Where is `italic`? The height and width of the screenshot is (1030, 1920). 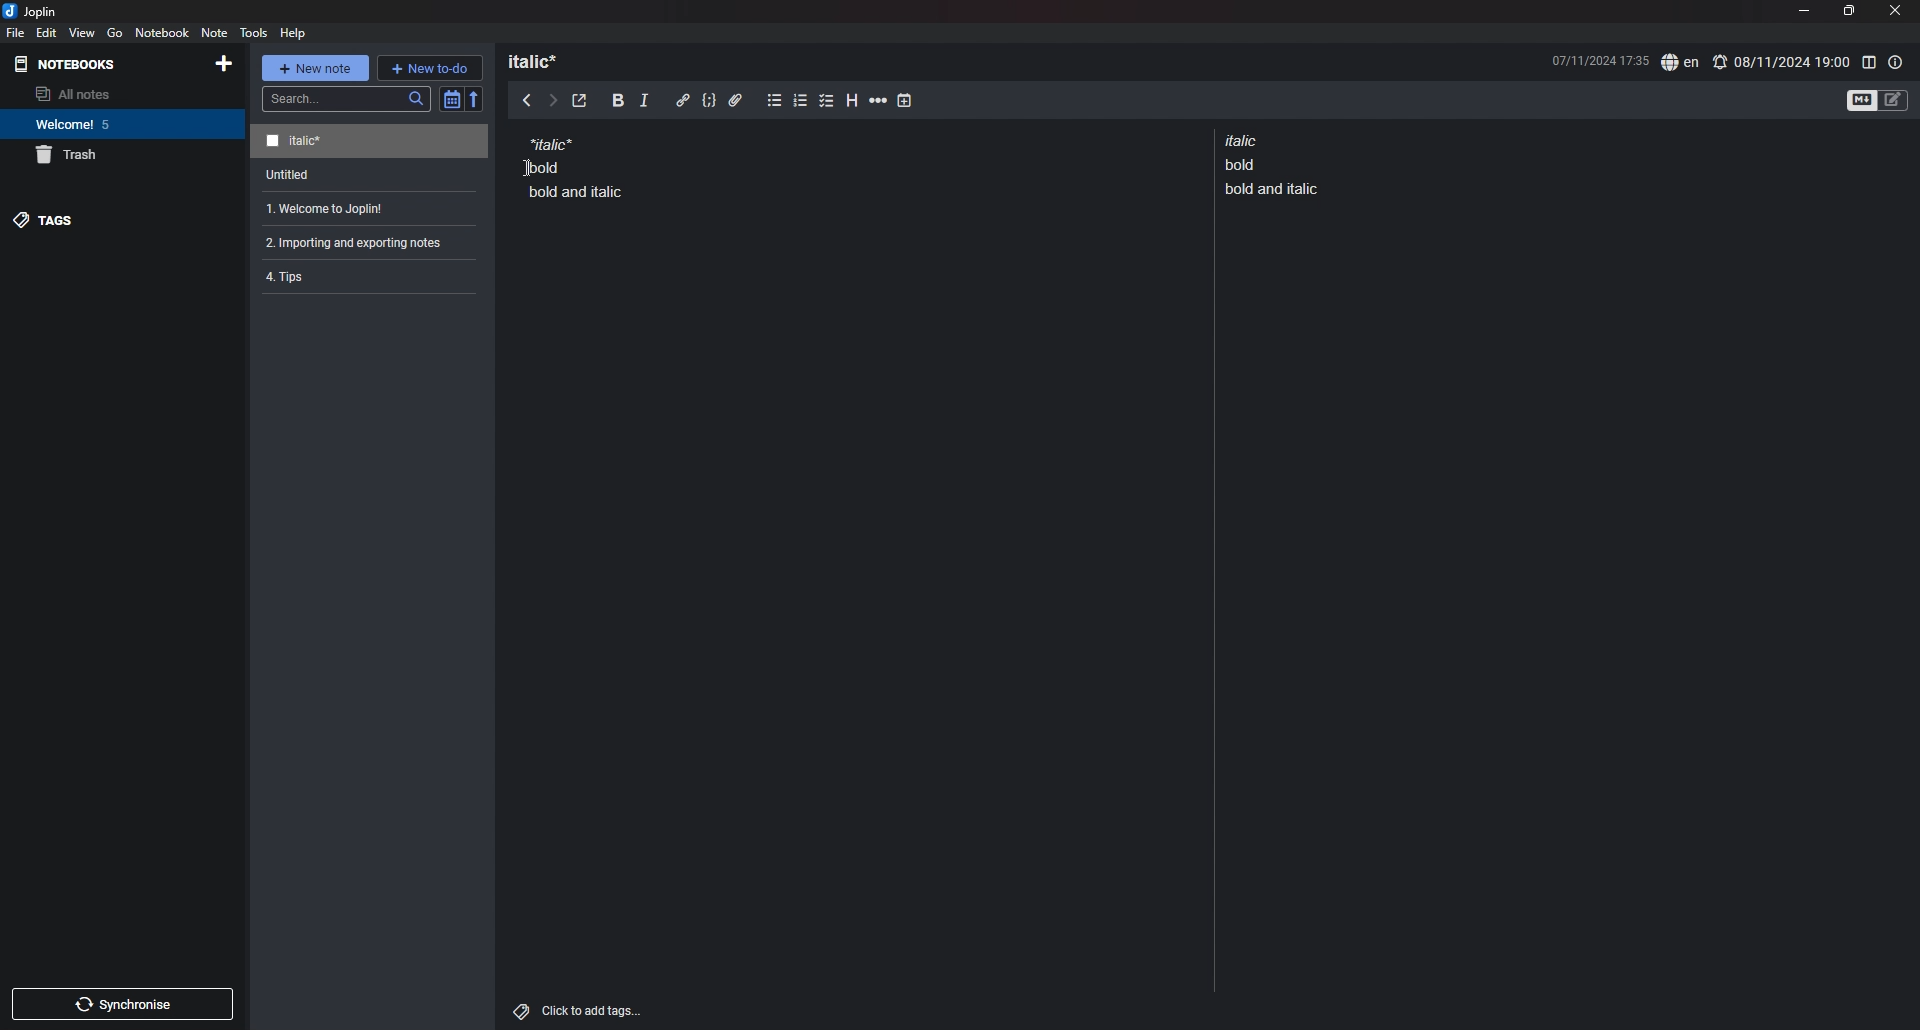 italic is located at coordinates (644, 104).